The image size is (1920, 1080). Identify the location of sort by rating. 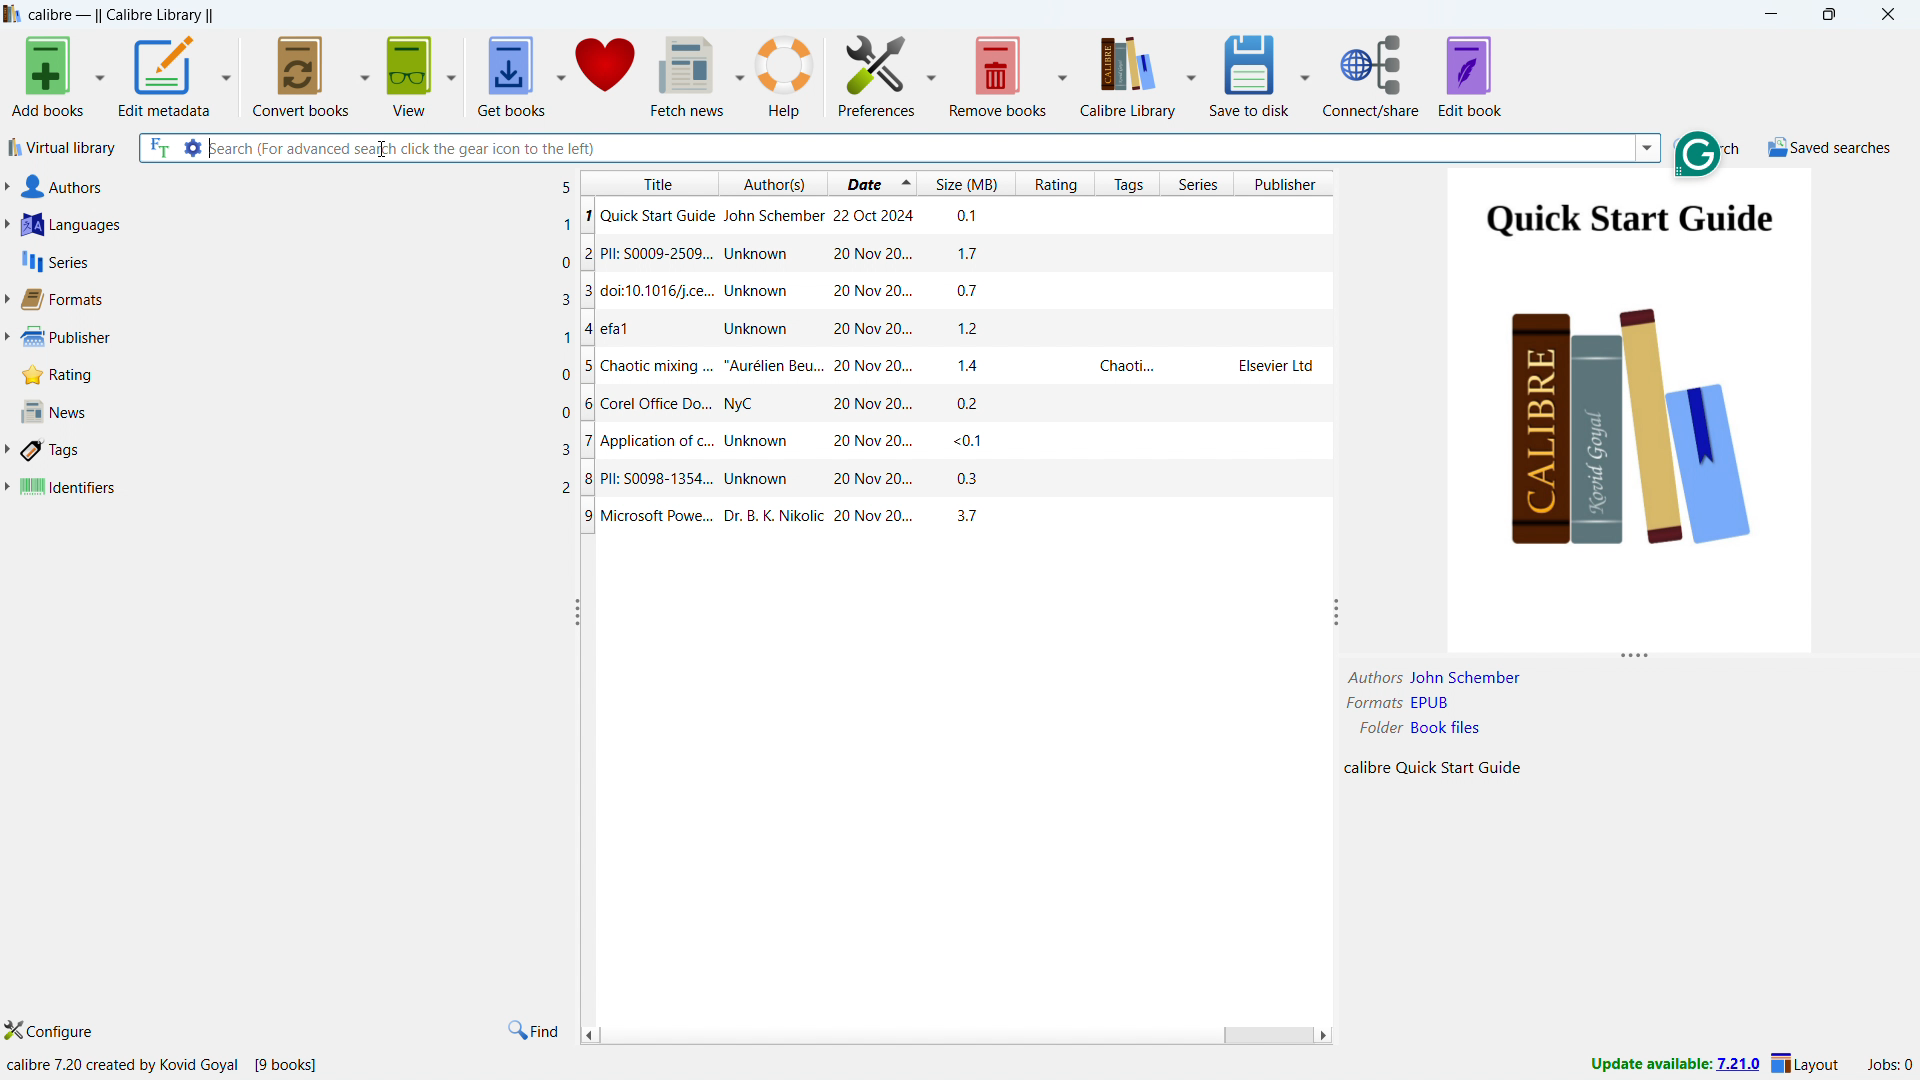
(1054, 183).